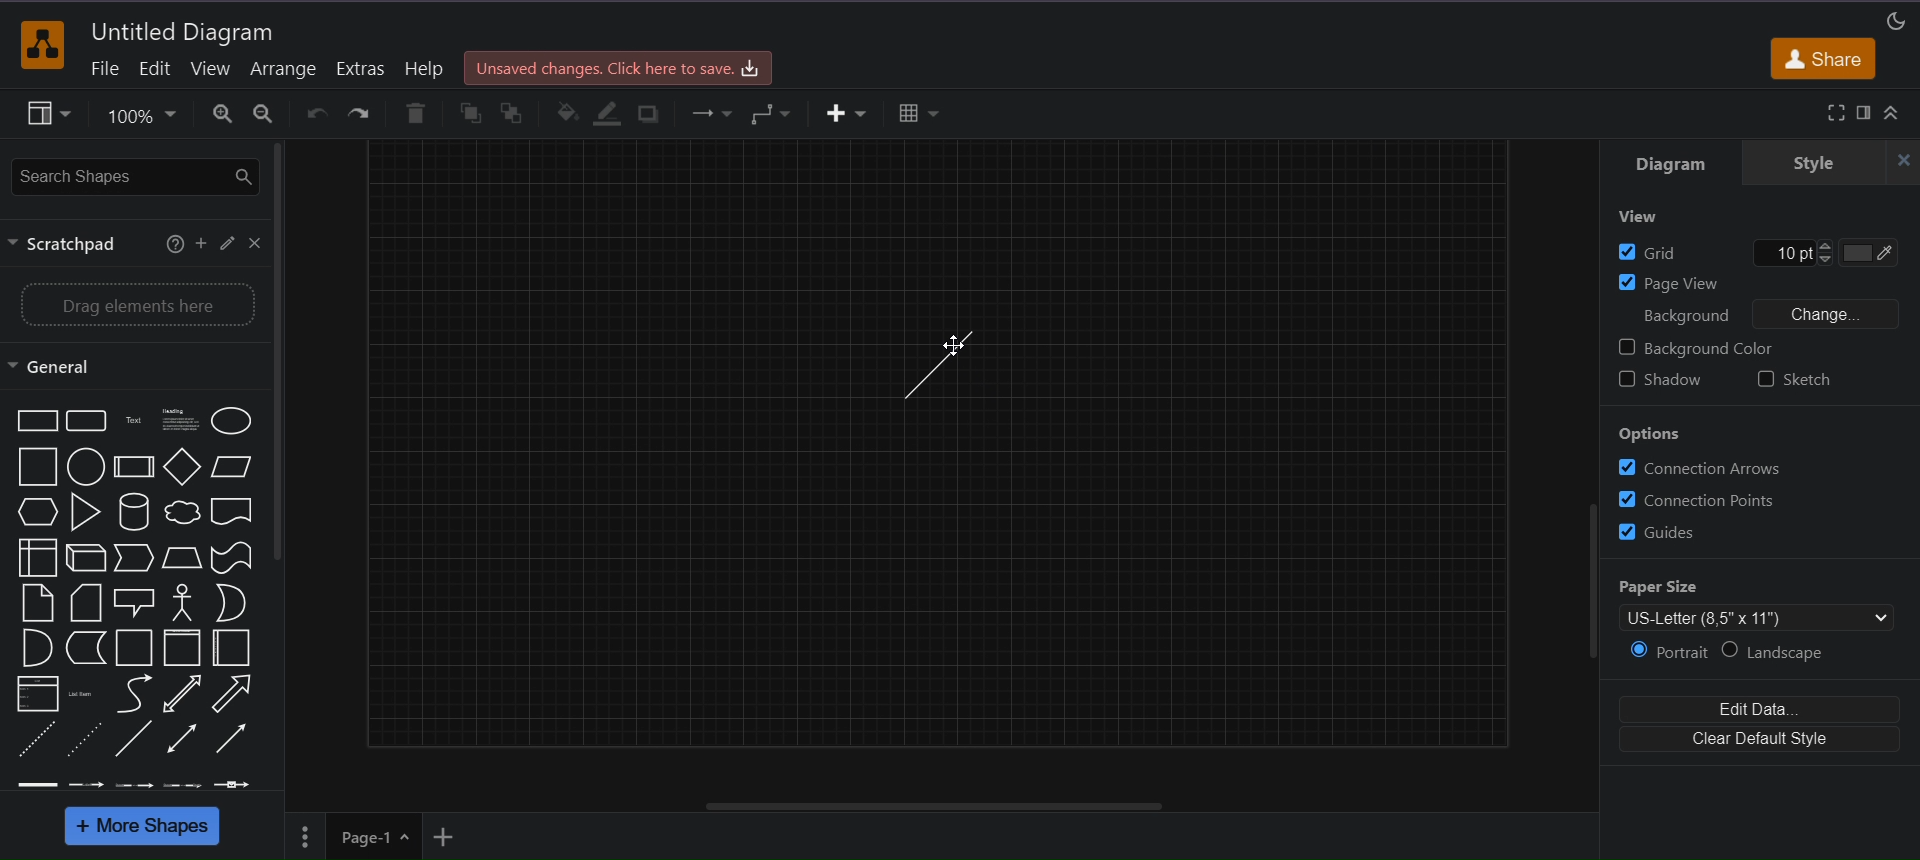  I want to click on insert page, so click(445, 837).